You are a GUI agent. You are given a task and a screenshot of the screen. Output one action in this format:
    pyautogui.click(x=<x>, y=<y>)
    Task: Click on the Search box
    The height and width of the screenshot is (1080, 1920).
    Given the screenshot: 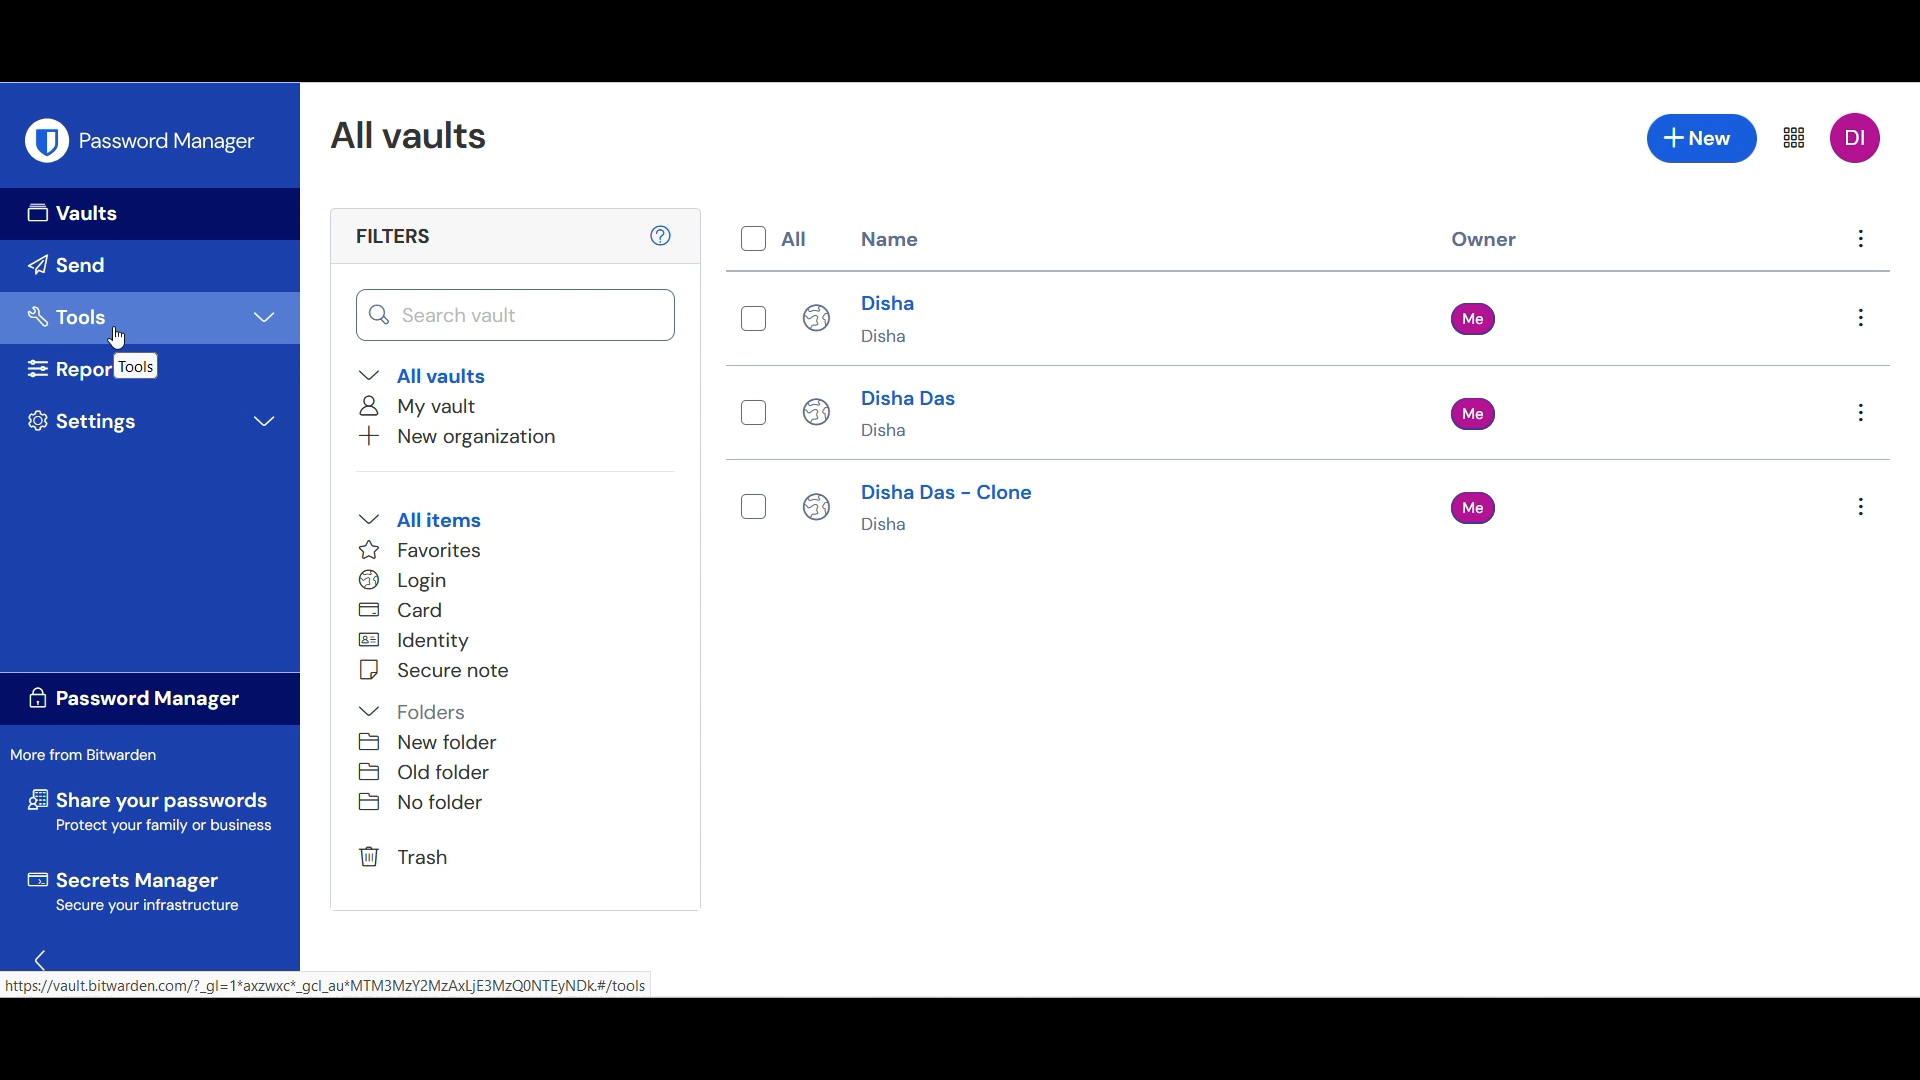 What is the action you would take?
    pyautogui.click(x=517, y=315)
    